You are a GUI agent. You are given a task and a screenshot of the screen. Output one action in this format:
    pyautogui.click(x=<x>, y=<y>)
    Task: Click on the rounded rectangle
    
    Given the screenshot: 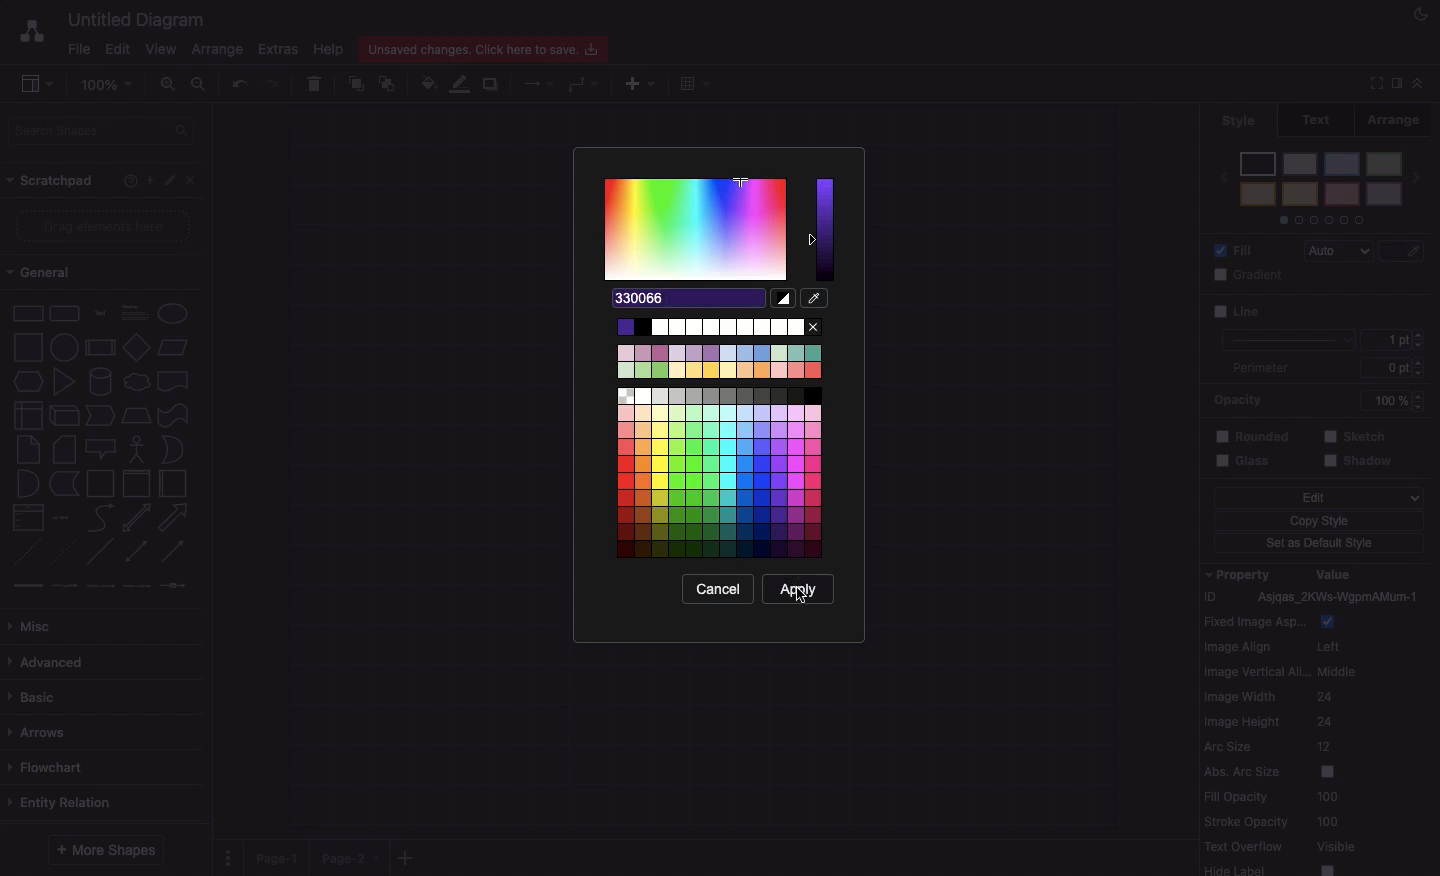 What is the action you would take?
    pyautogui.click(x=63, y=311)
    